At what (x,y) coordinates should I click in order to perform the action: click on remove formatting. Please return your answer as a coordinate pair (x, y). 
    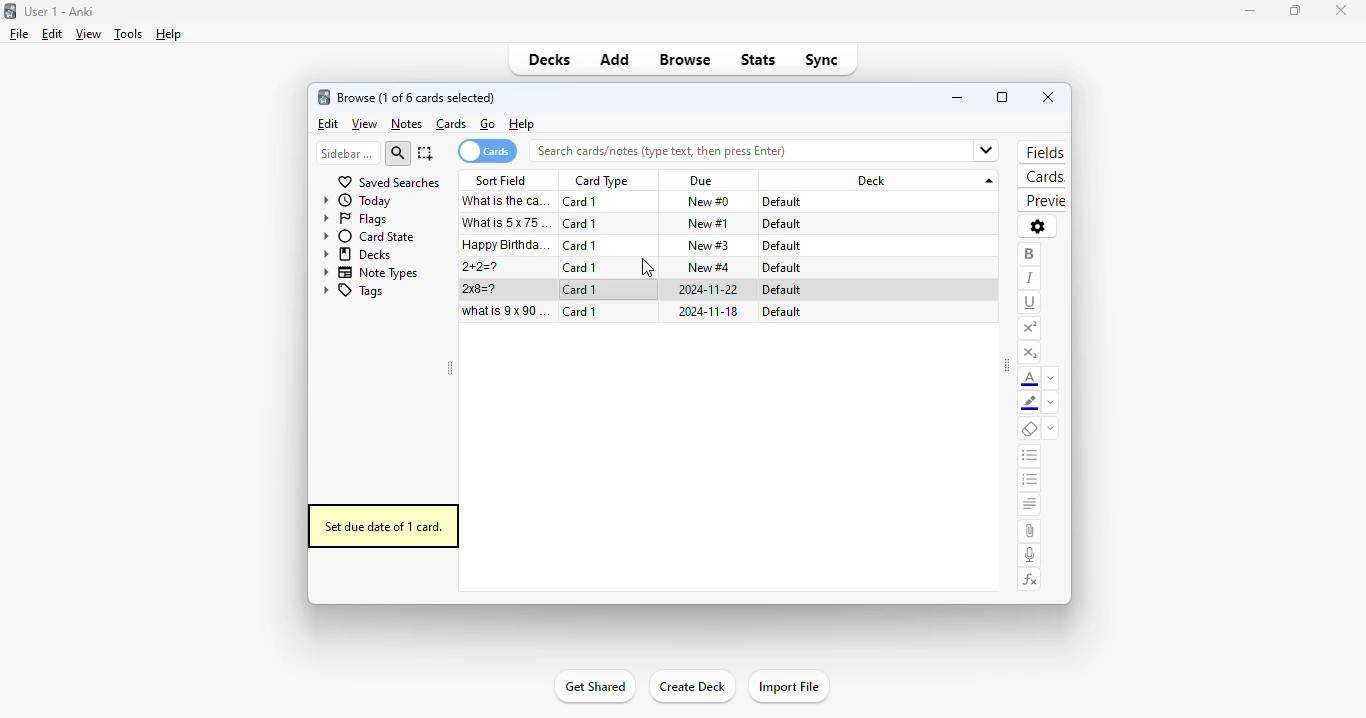
    Looking at the image, I should click on (1030, 430).